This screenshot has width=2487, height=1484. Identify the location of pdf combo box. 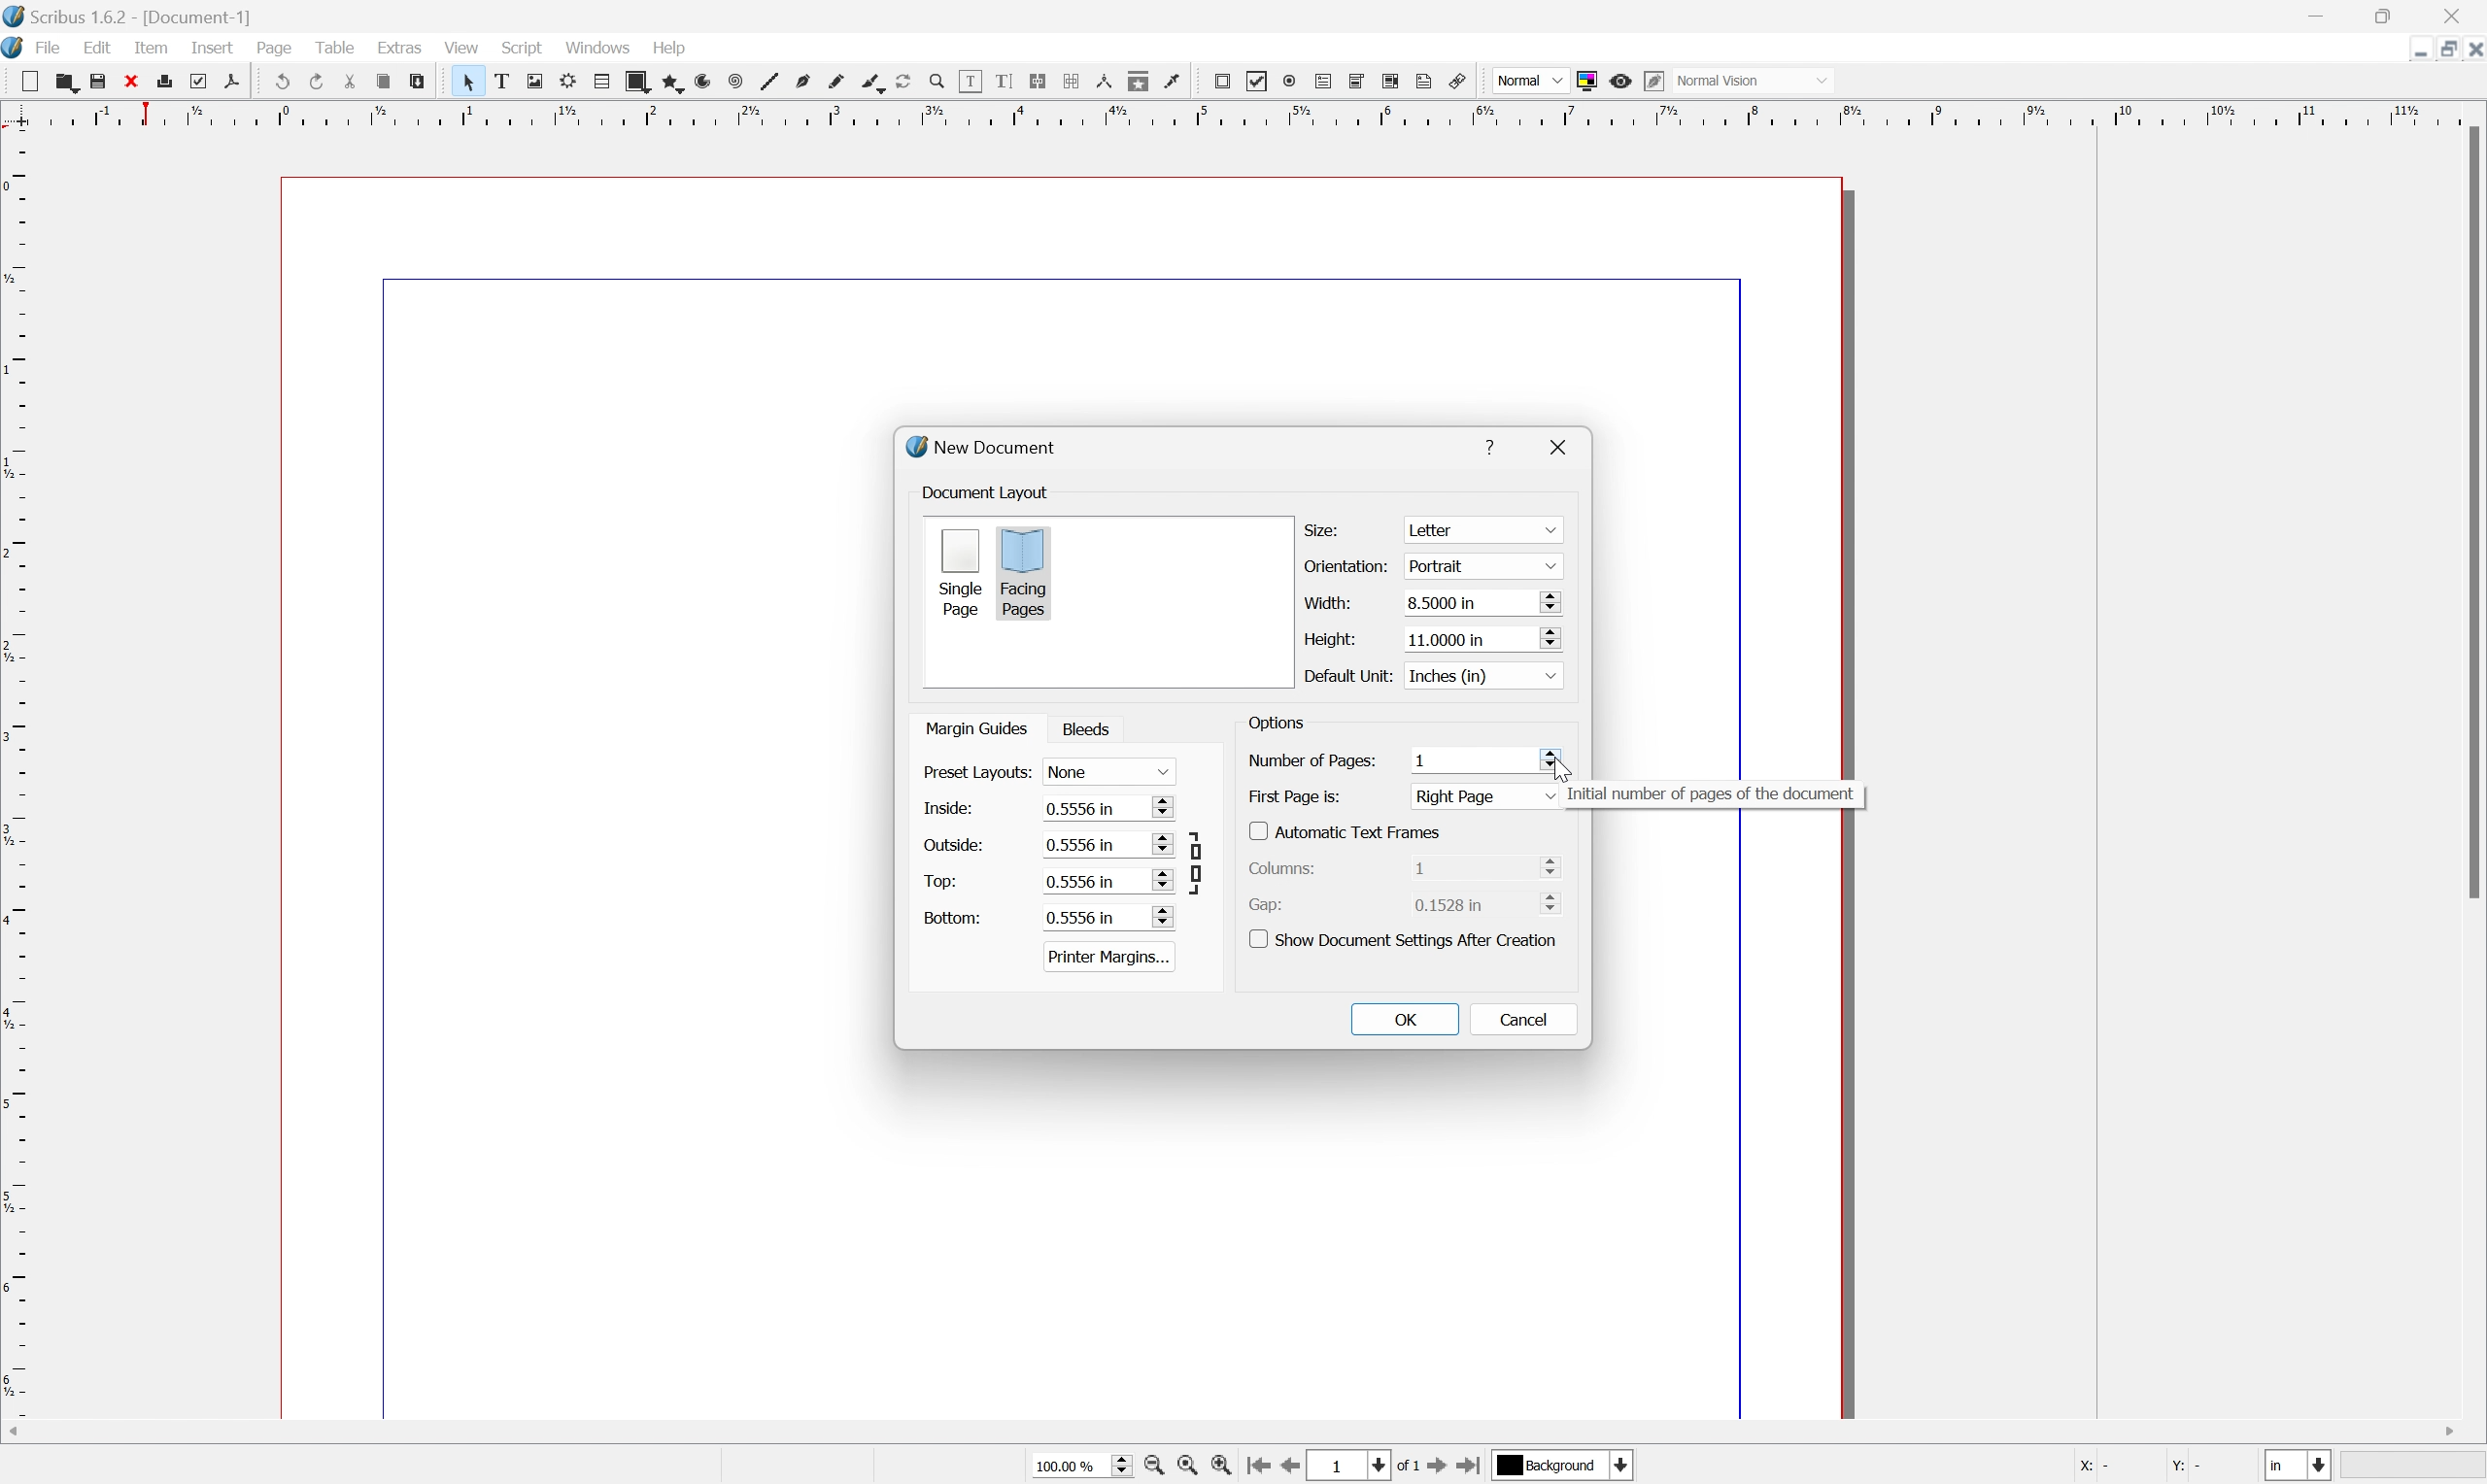
(1359, 79).